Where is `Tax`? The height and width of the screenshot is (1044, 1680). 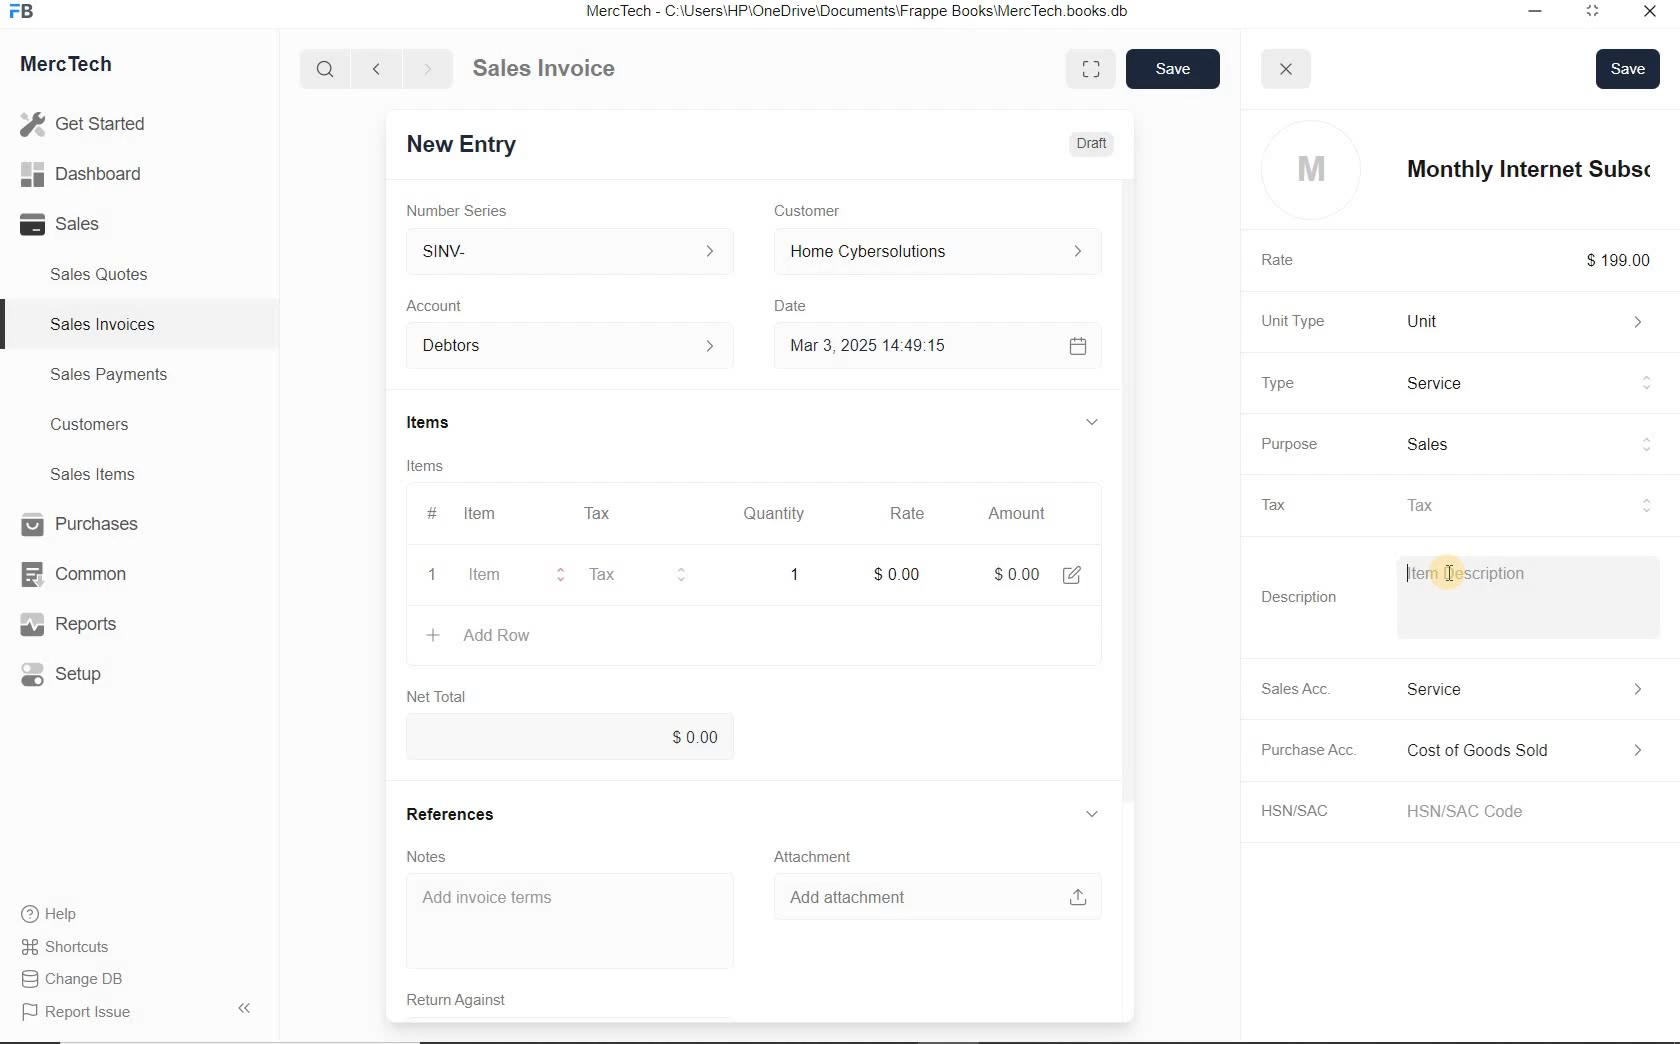
Tax is located at coordinates (1272, 504).